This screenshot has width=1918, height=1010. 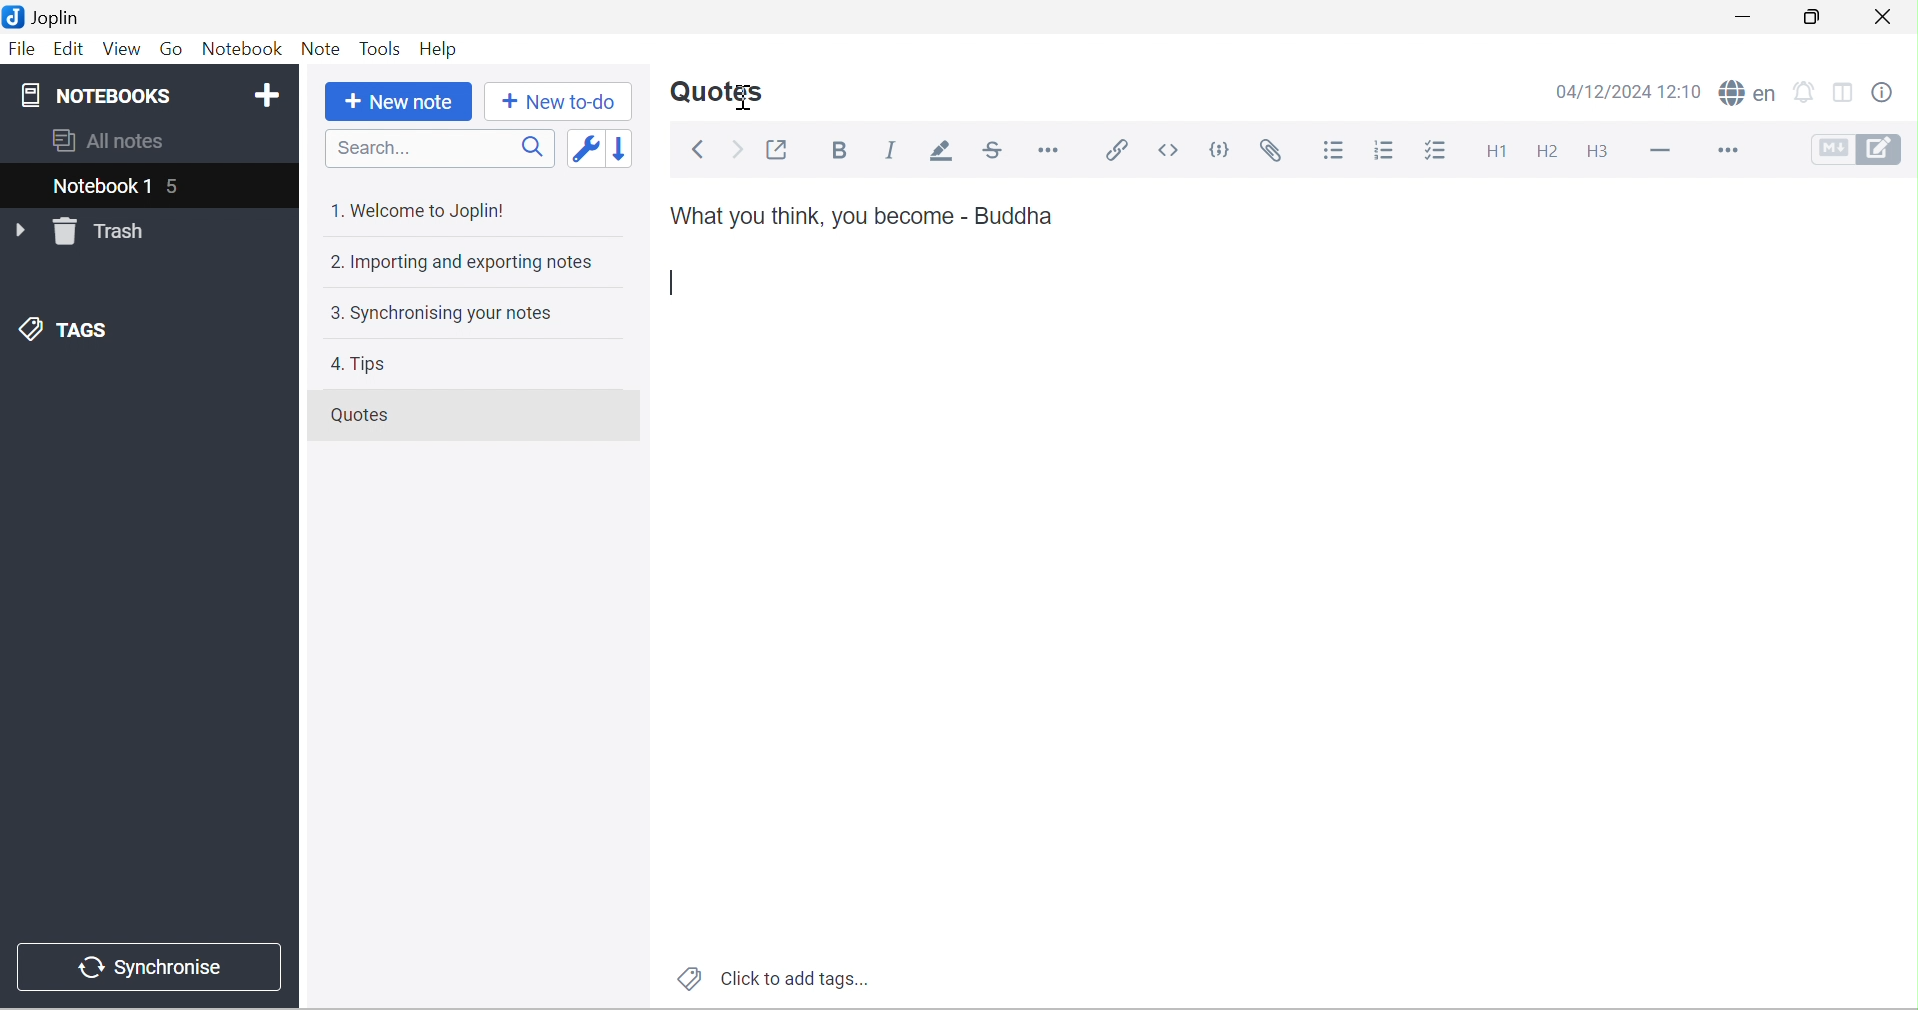 What do you see at coordinates (842, 151) in the screenshot?
I see `Bold` at bounding box center [842, 151].